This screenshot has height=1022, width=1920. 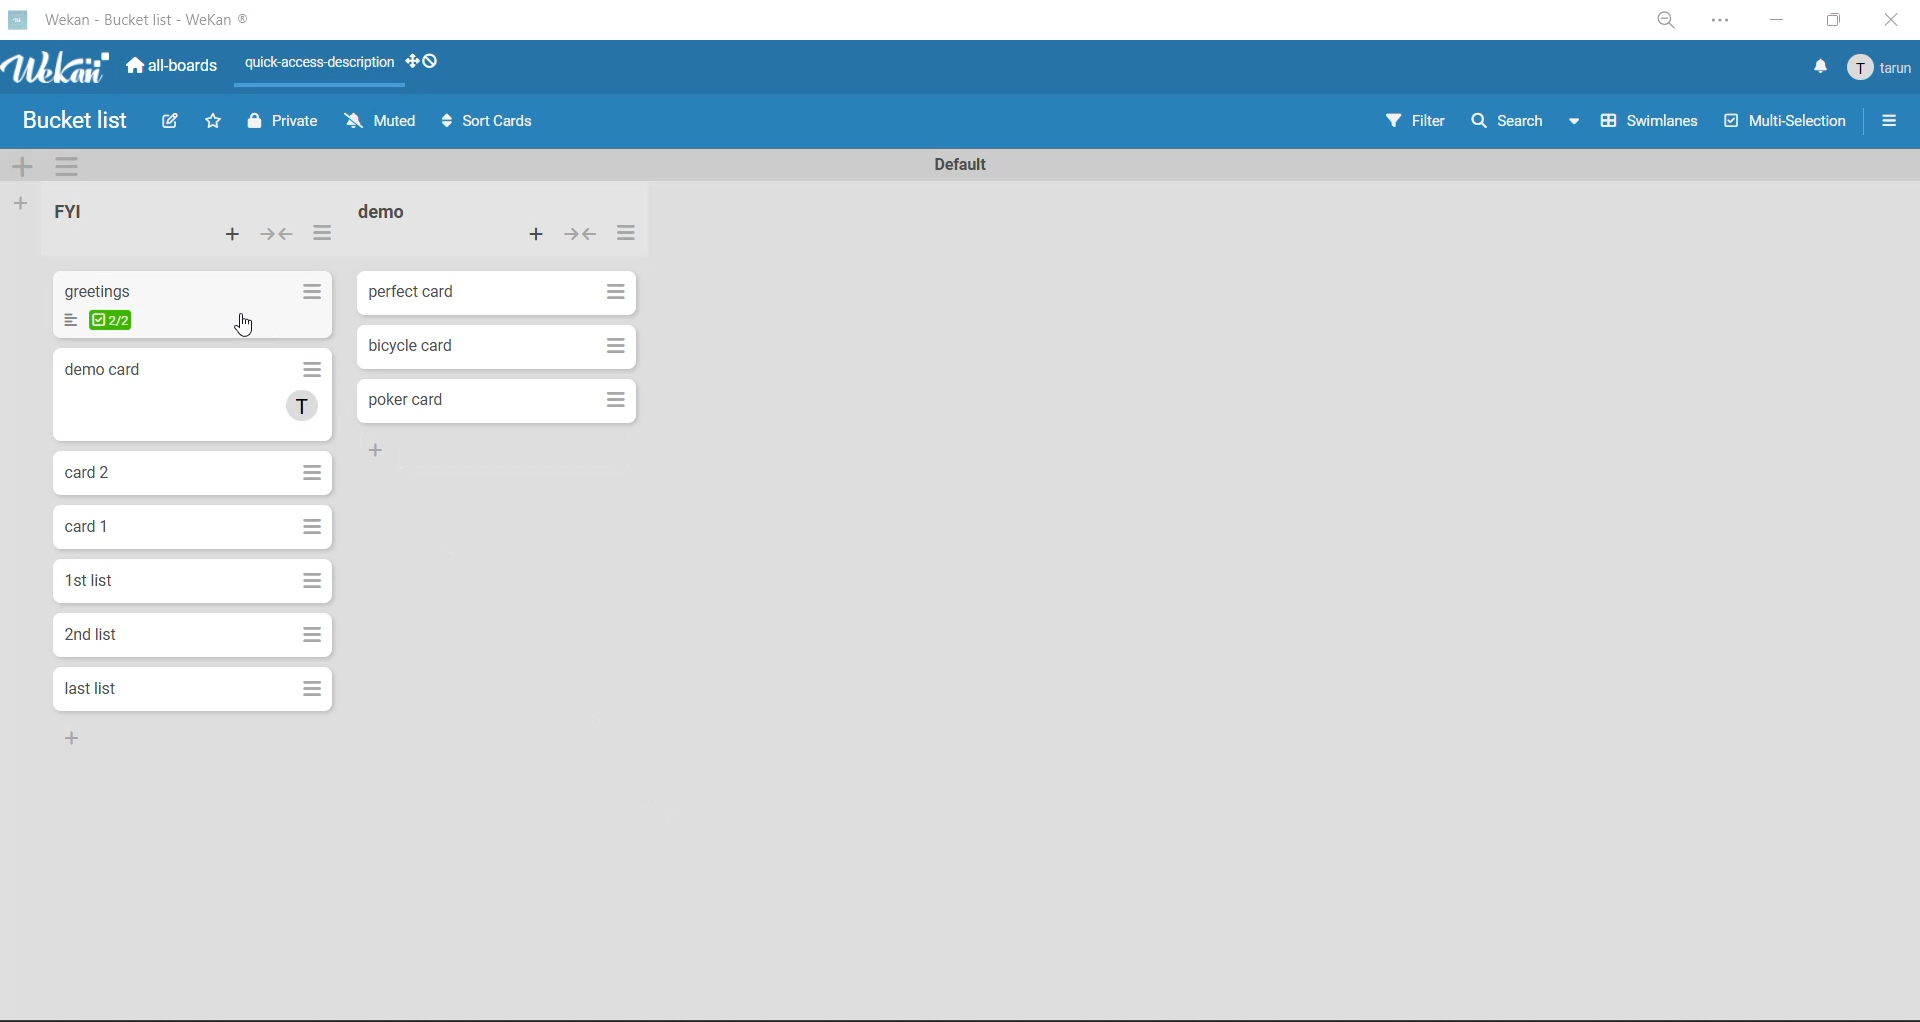 What do you see at coordinates (217, 121) in the screenshot?
I see `star` at bounding box center [217, 121].